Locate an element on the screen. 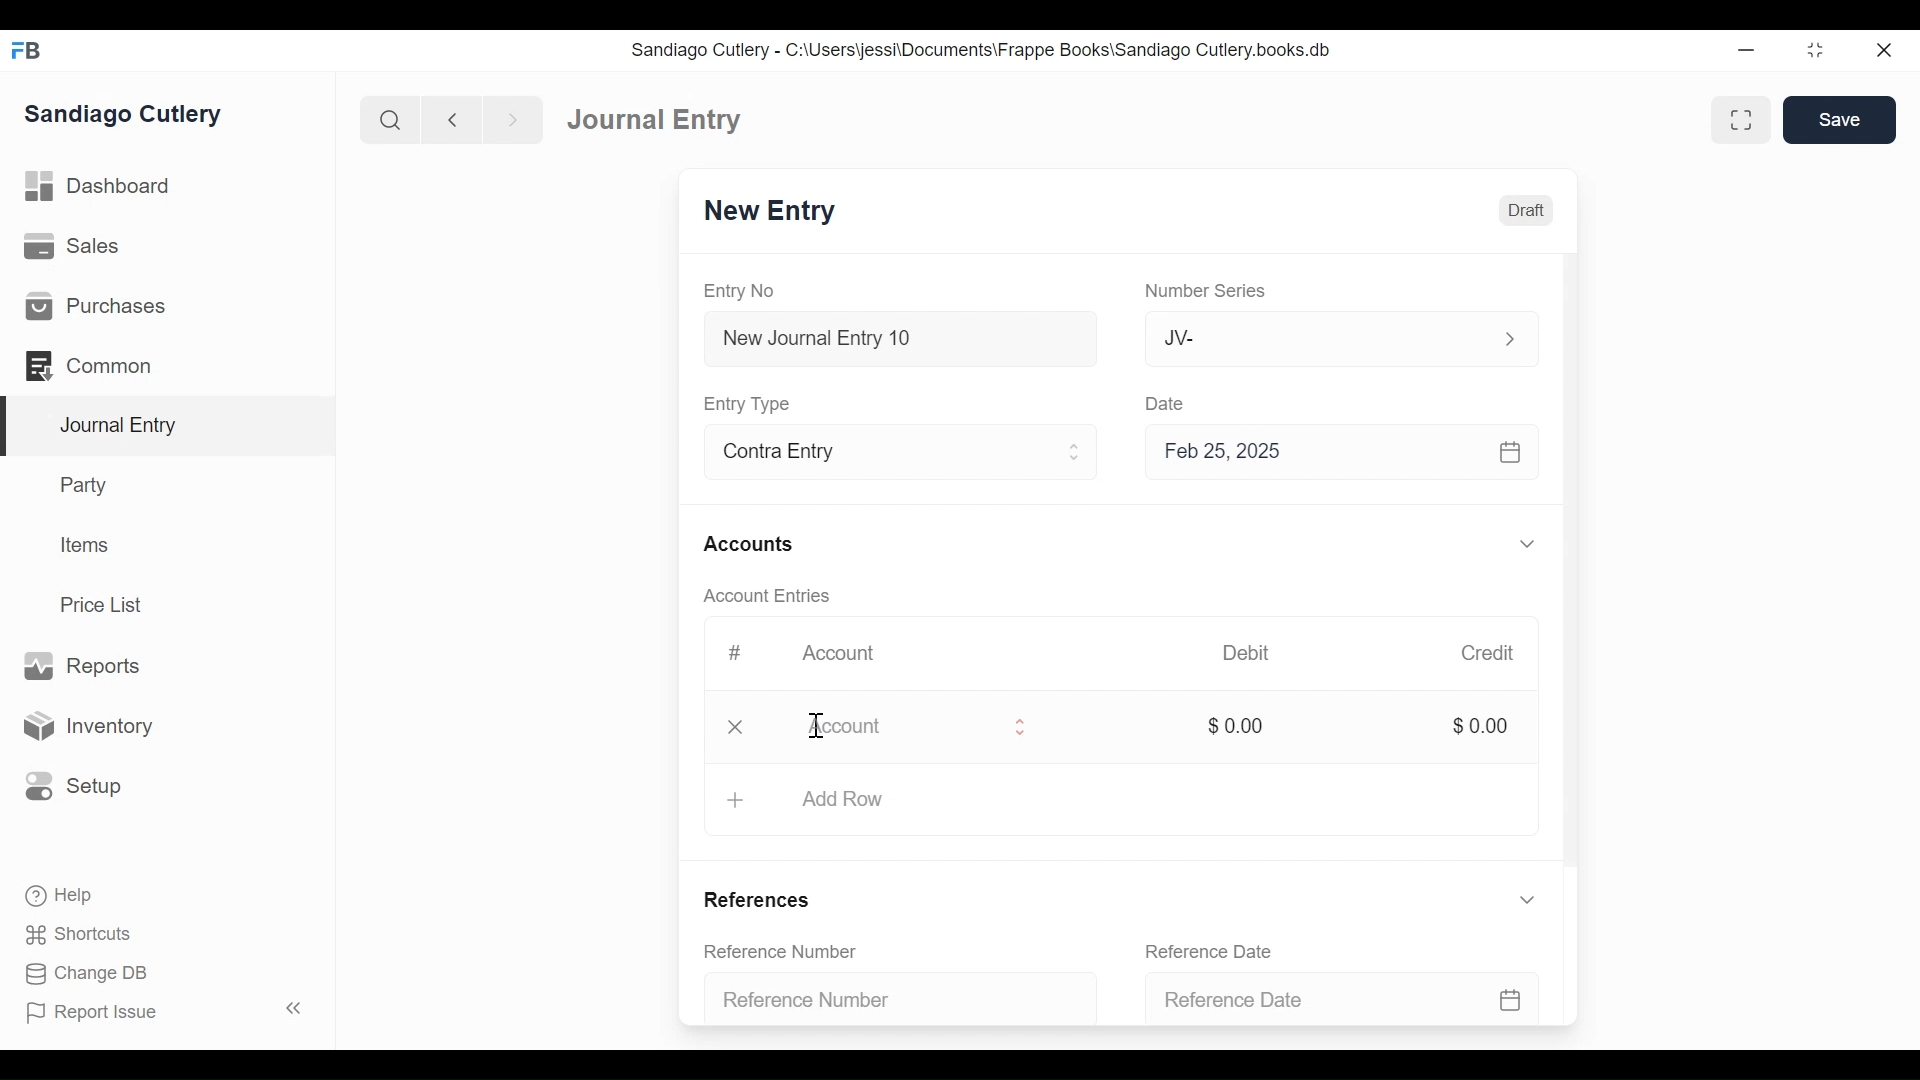 The height and width of the screenshot is (1080, 1920). Close is located at coordinates (736, 727).